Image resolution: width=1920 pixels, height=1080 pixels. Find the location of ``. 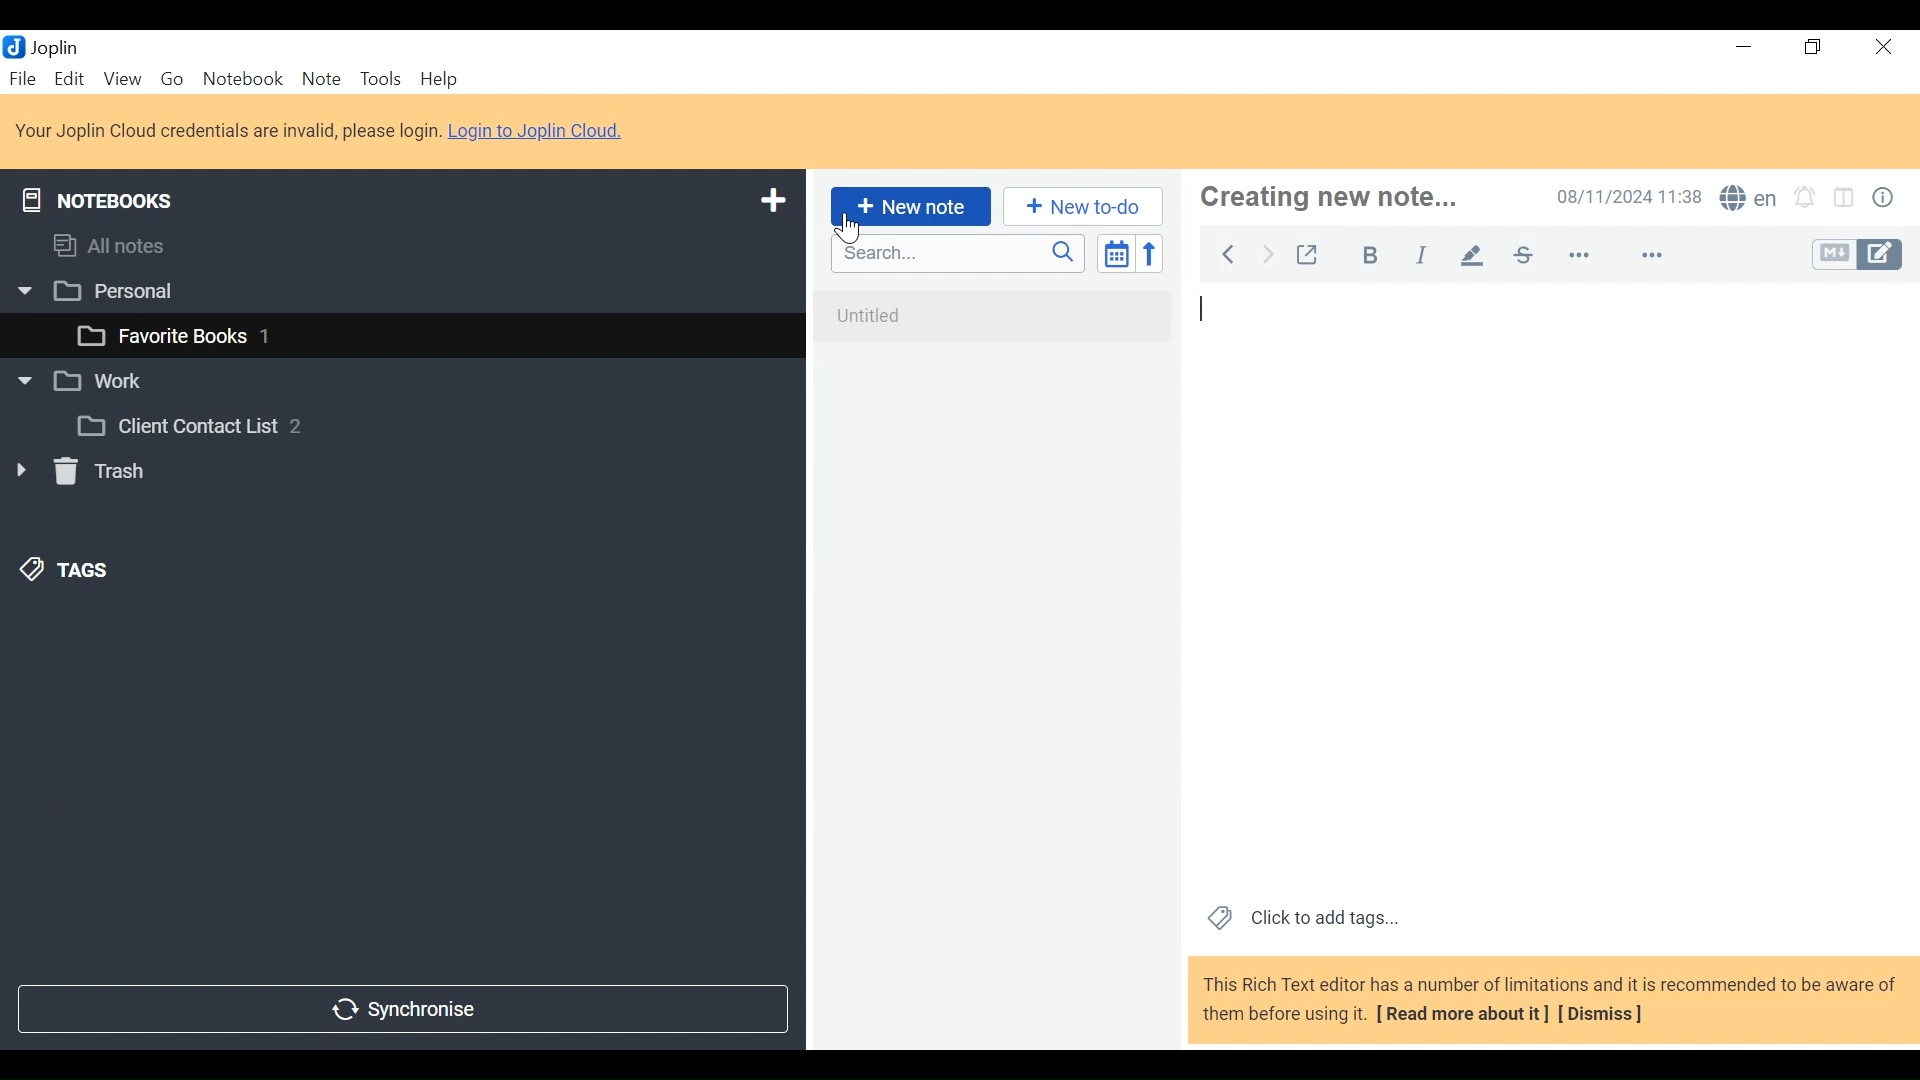

 is located at coordinates (441, 78).